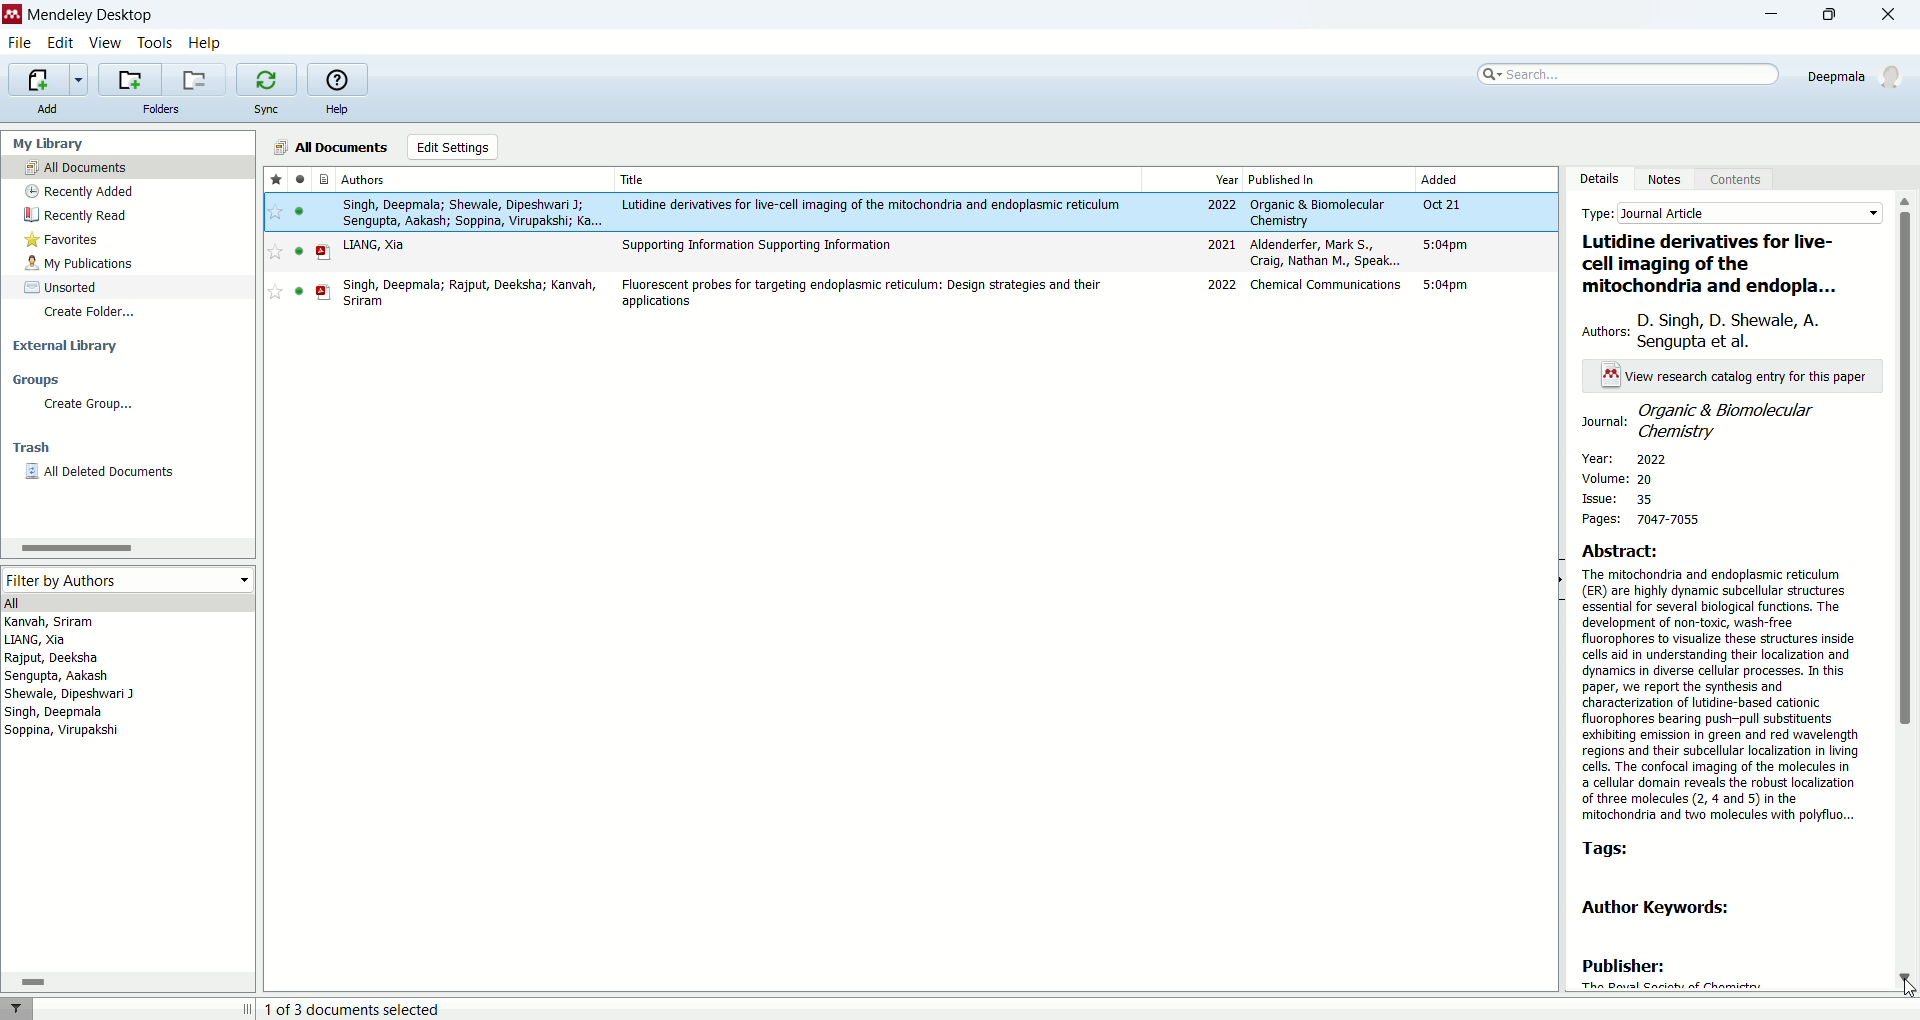  What do you see at coordinates (248, 1008) in the screenshot?
I see `toggle expand/contract` at bounding box center [248, 1008].